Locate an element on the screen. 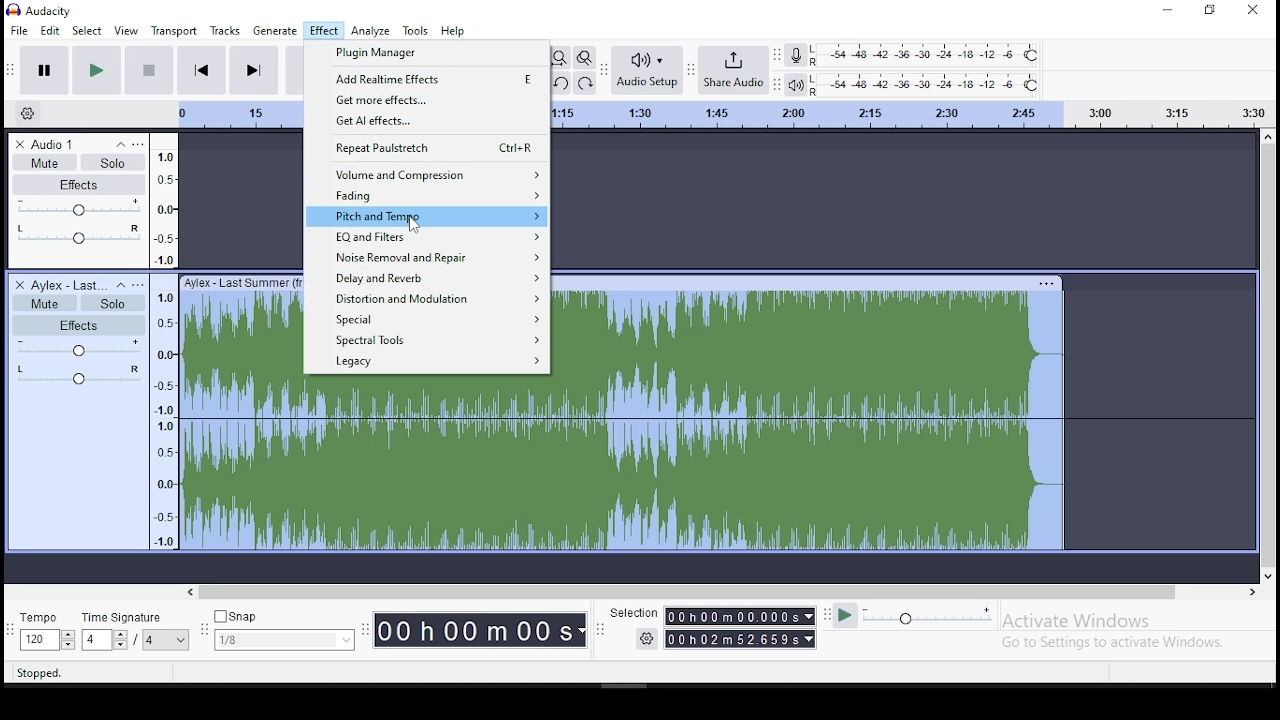  open menu is located at coordinates (143, 145).